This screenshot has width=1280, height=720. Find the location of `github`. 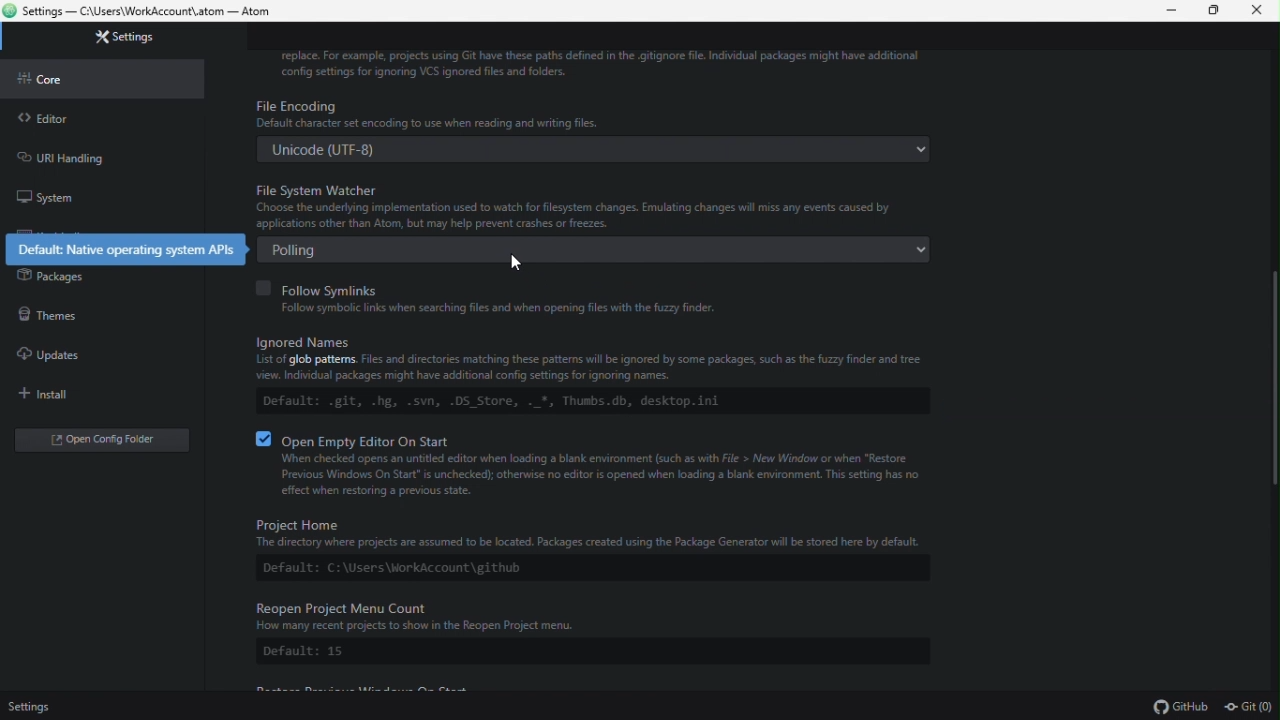

github is located at coordinates (1183, 708).